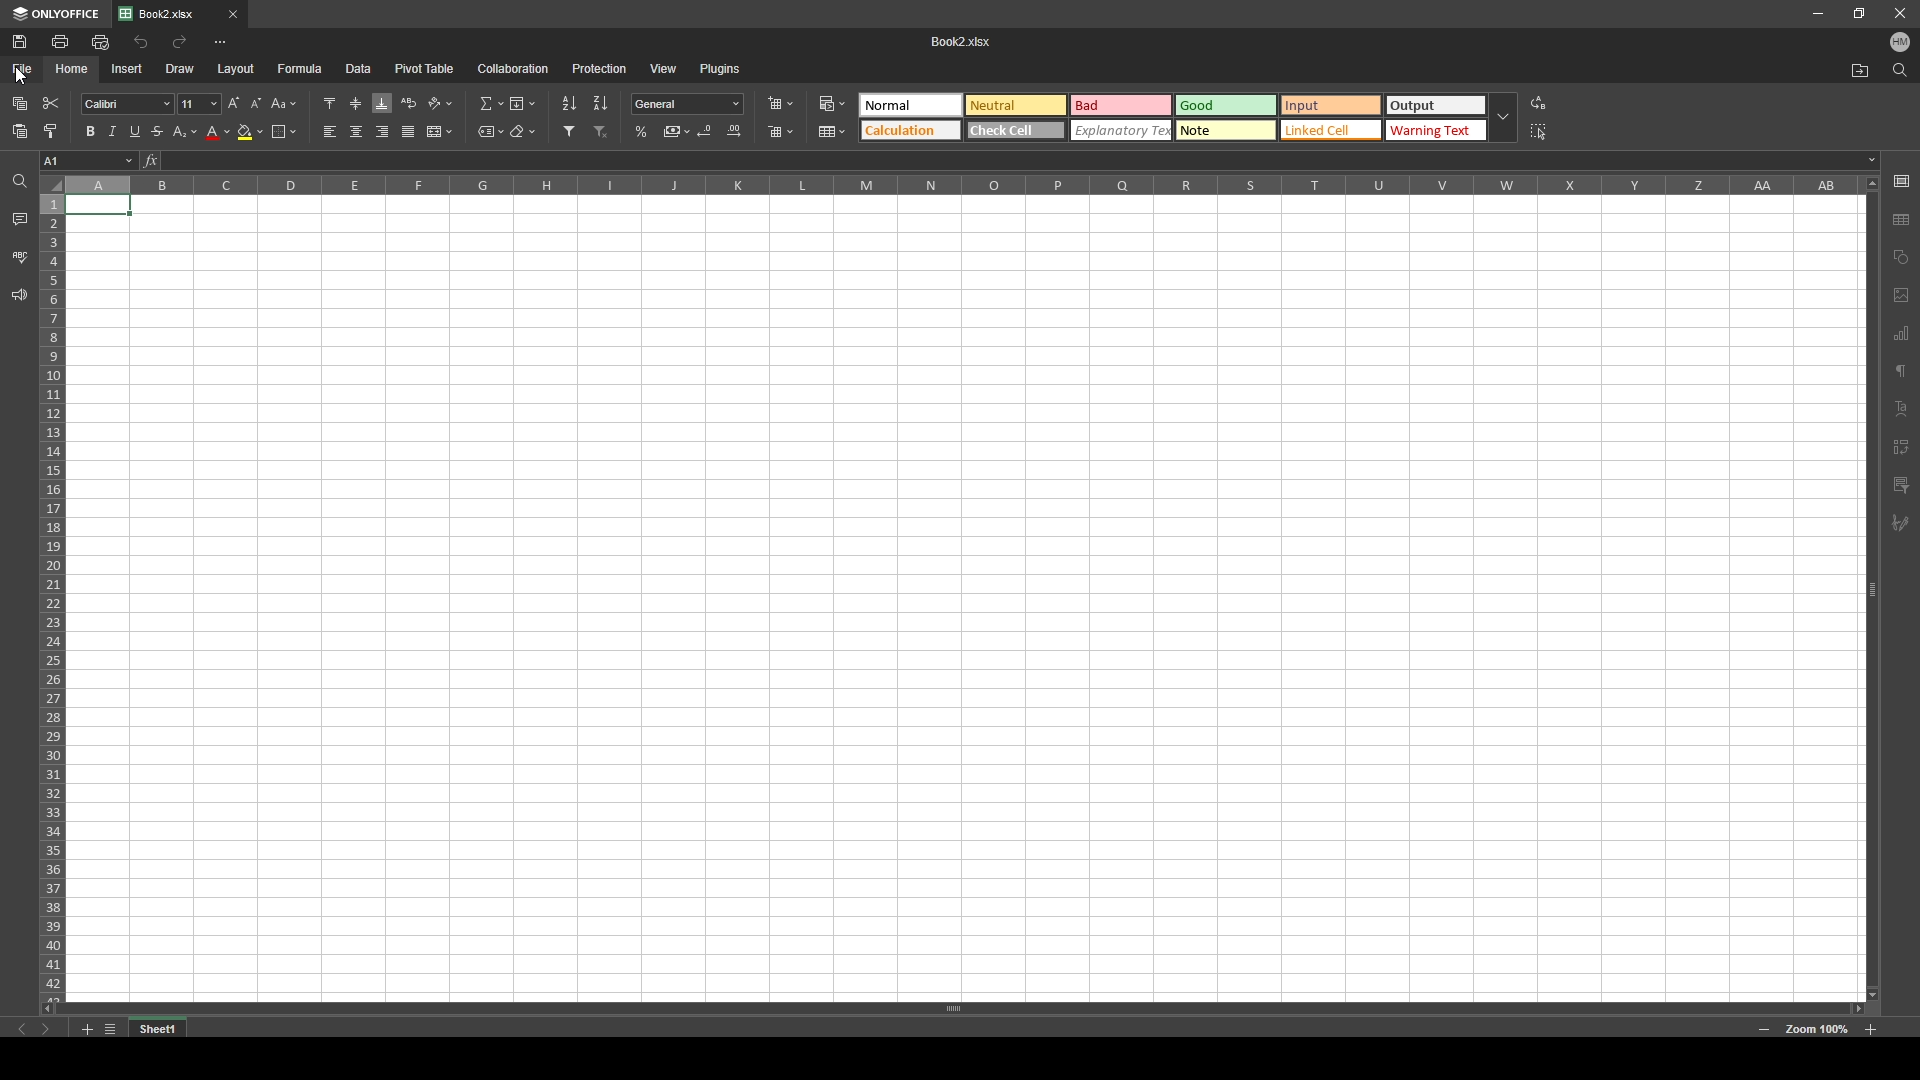 This screenshot has width=1920, height=1080. What do you see at coordinates (231, 104) in the screenshot?
I see `increment case` at bounding box center [231, 104].